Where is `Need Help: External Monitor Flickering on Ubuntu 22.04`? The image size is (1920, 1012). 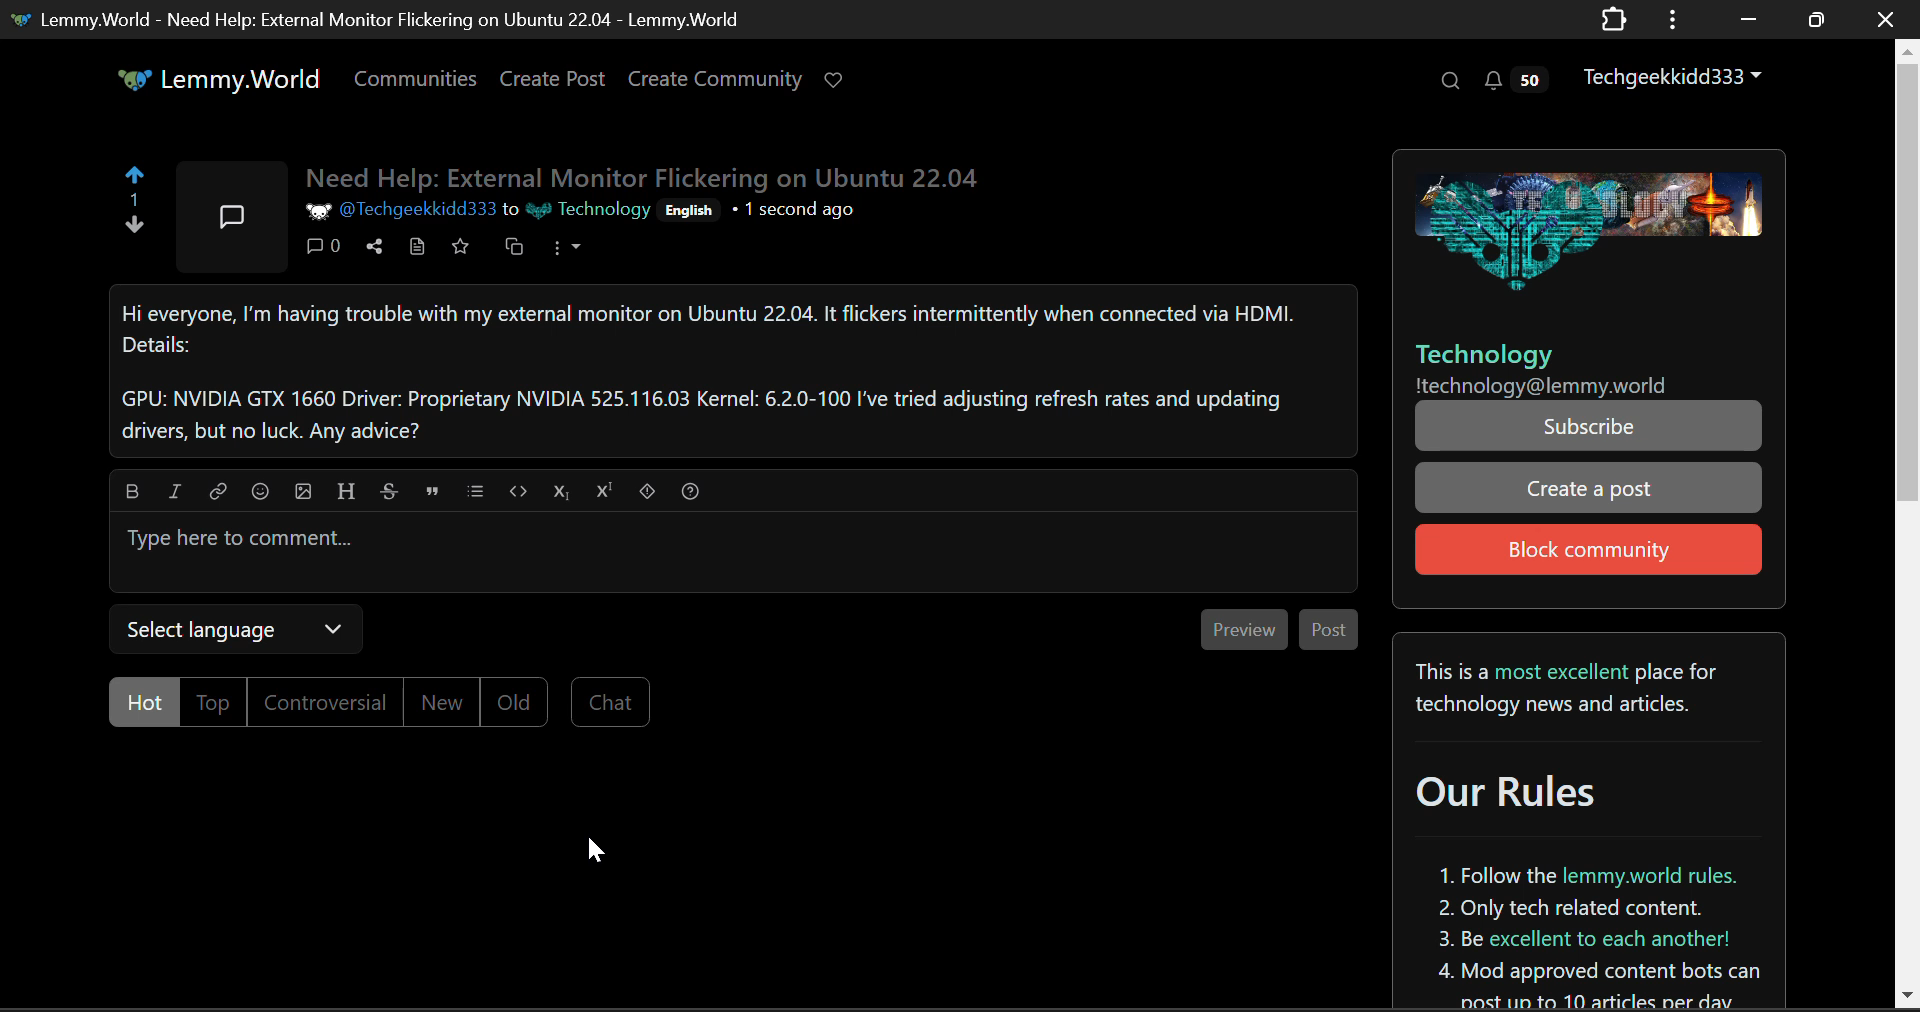
Need Help: External Monitor Flickering on Ubuntu 22.04 is located at coordinates (647, 179).